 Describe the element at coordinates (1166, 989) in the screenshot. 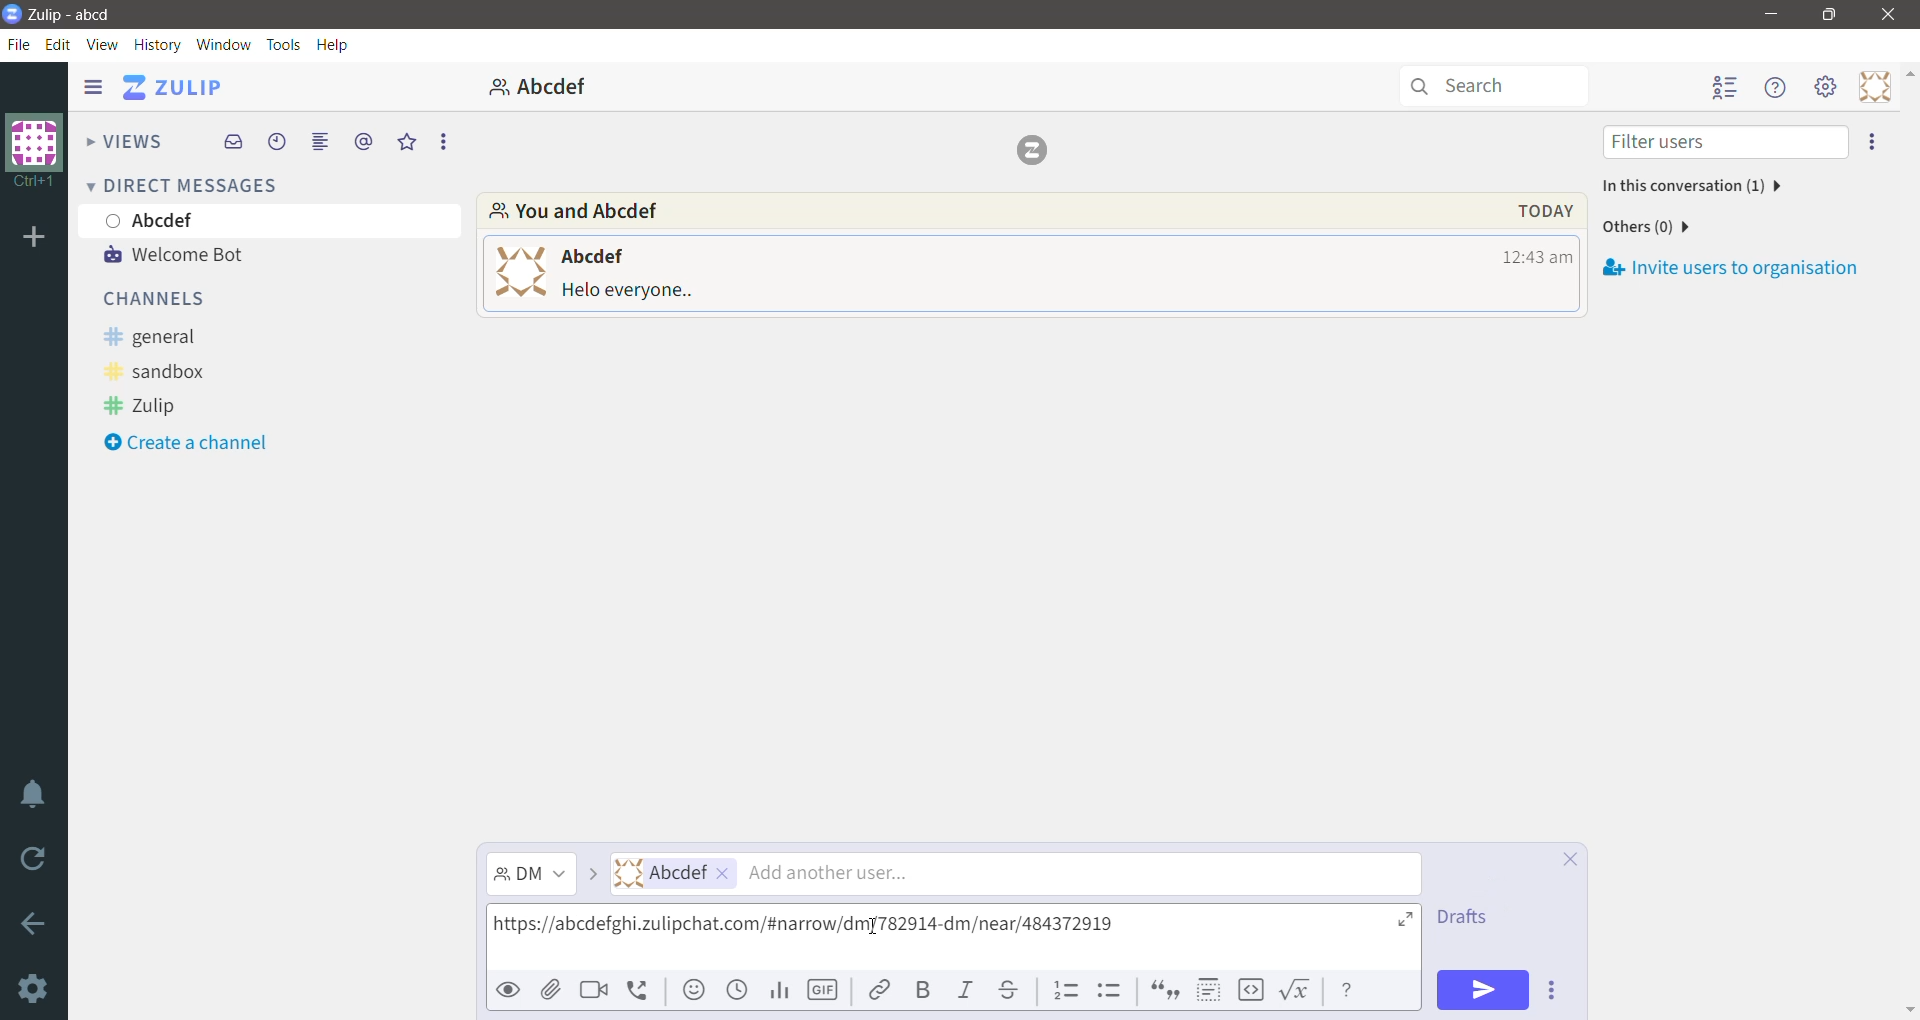

I see `Quote` at that location.